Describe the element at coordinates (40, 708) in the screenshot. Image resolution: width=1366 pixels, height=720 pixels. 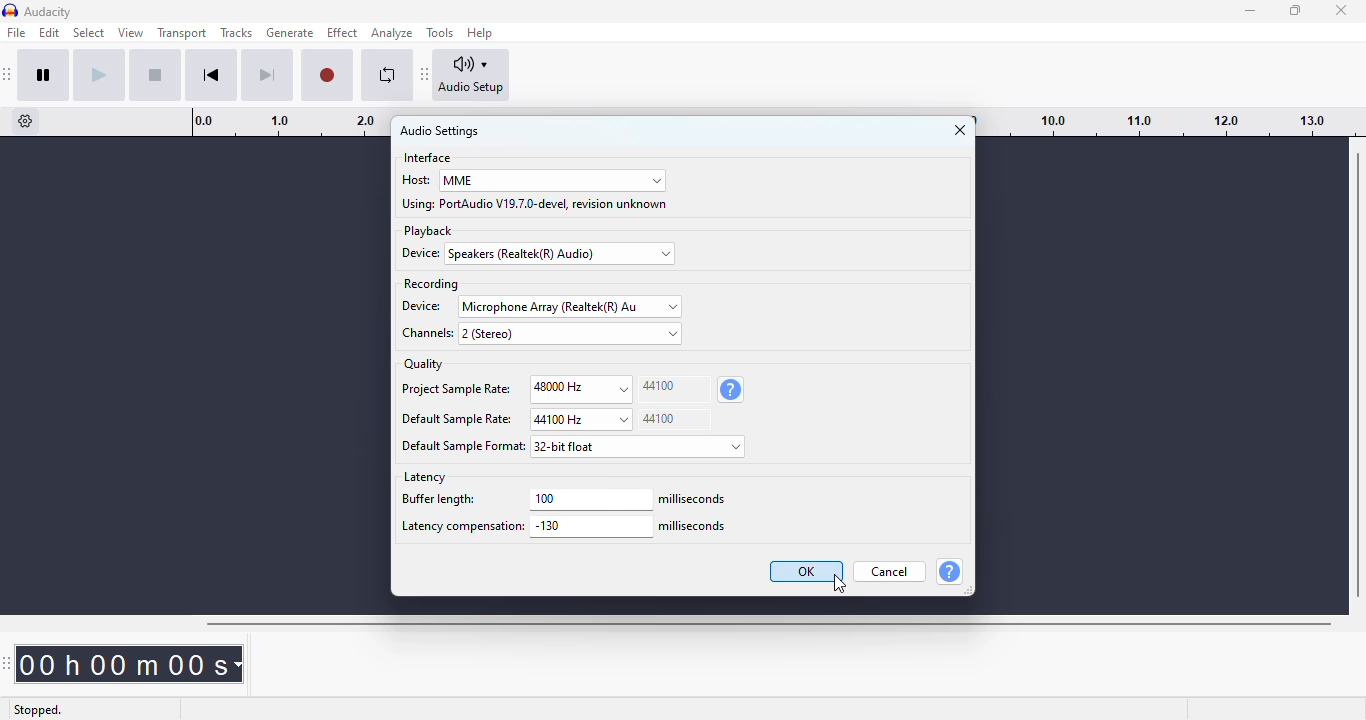
I see `stopped` at that location.